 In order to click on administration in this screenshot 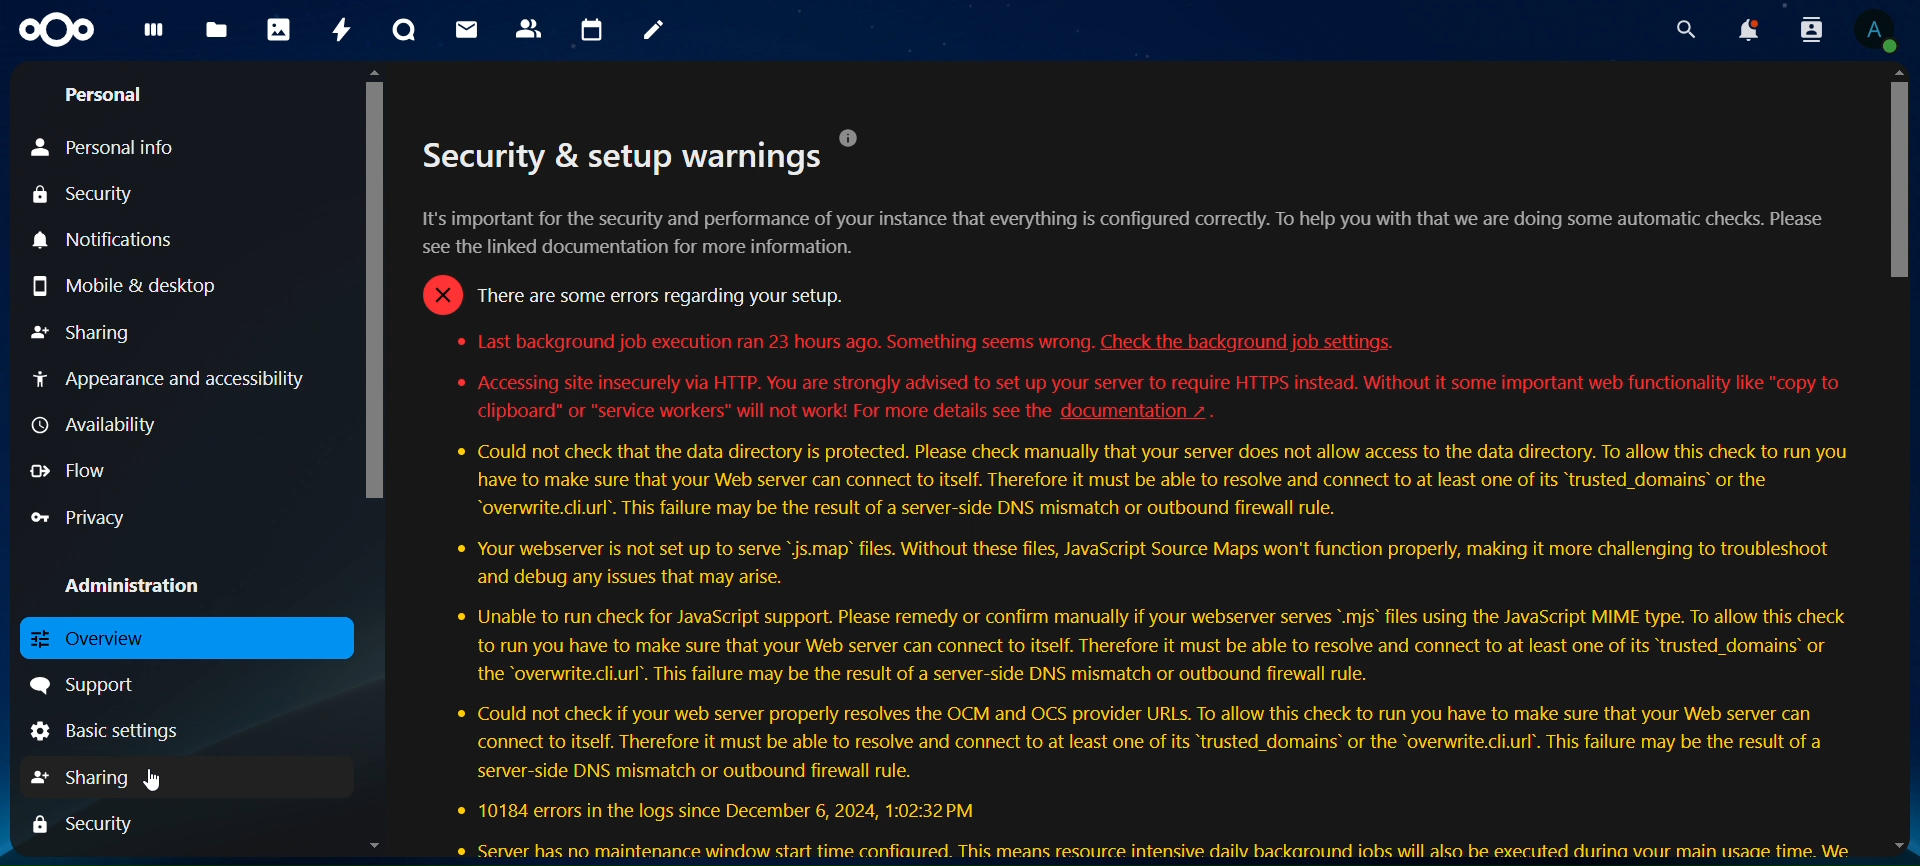, I will do `click(130, 581)`.